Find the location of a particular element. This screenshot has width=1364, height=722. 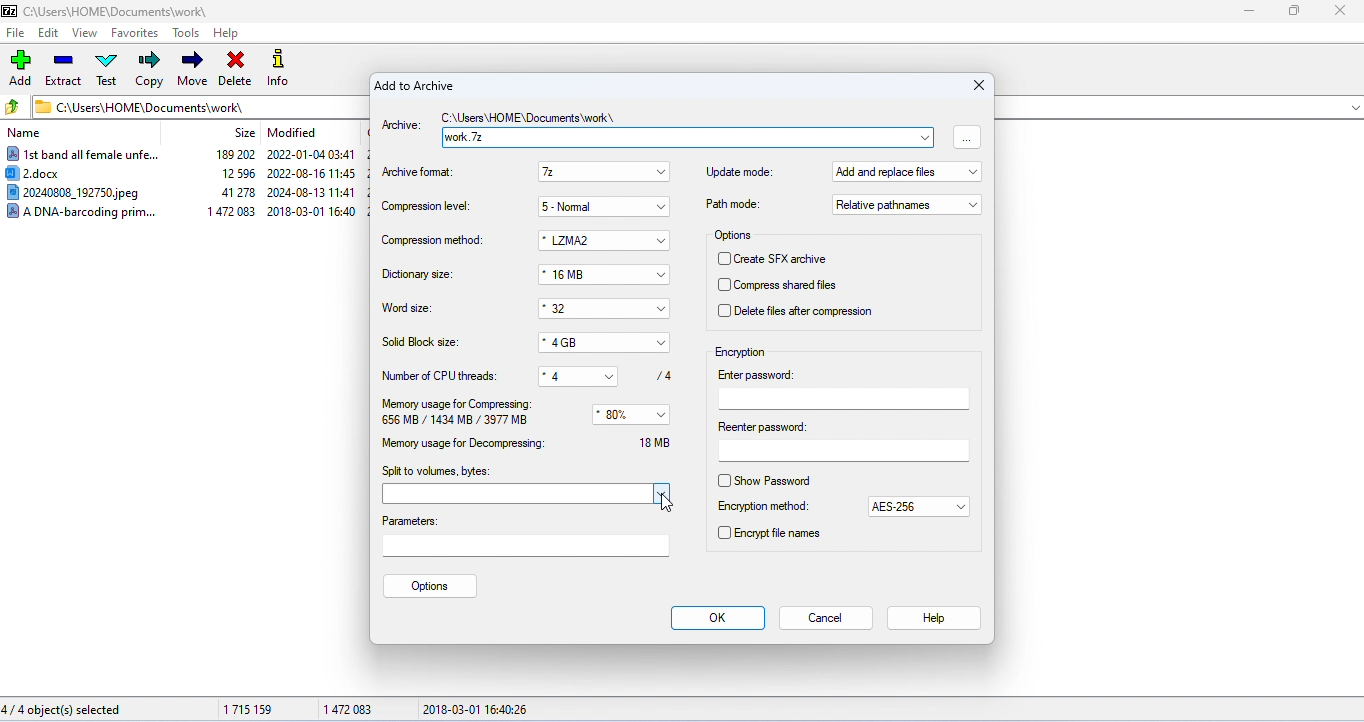

tools is located at coordinates (188, 32).